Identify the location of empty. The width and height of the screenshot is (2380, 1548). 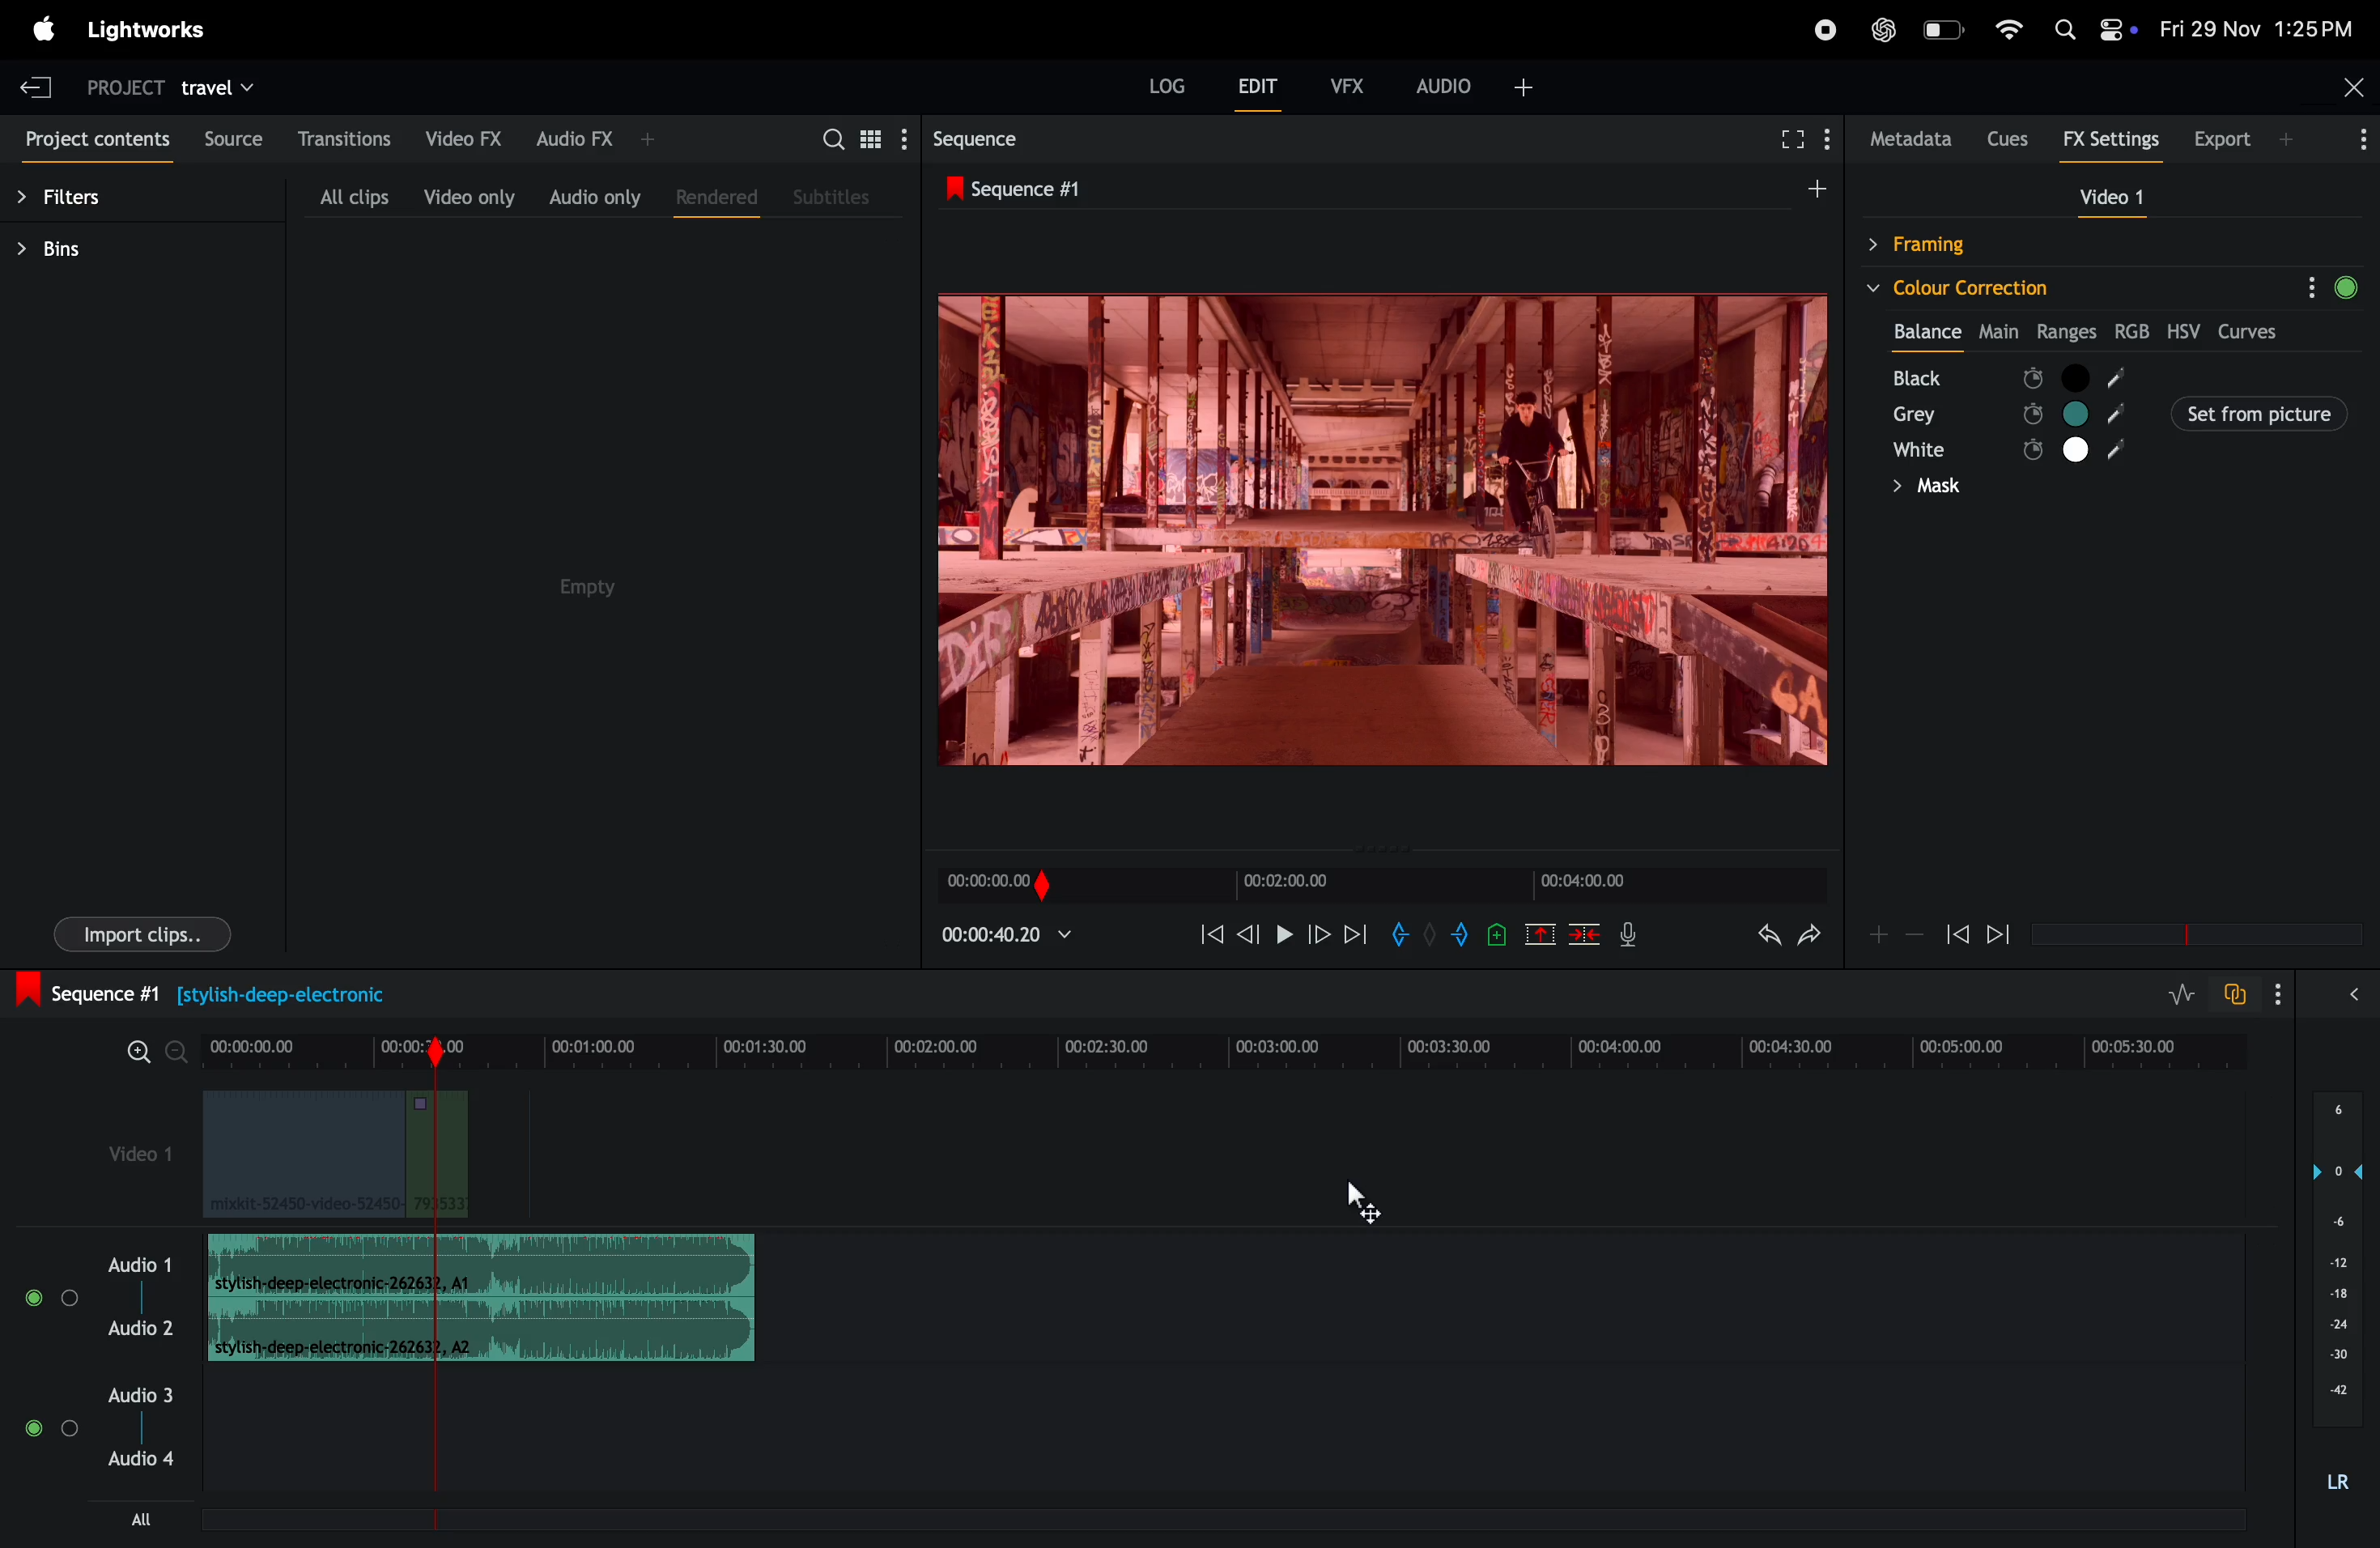
(585, 588).